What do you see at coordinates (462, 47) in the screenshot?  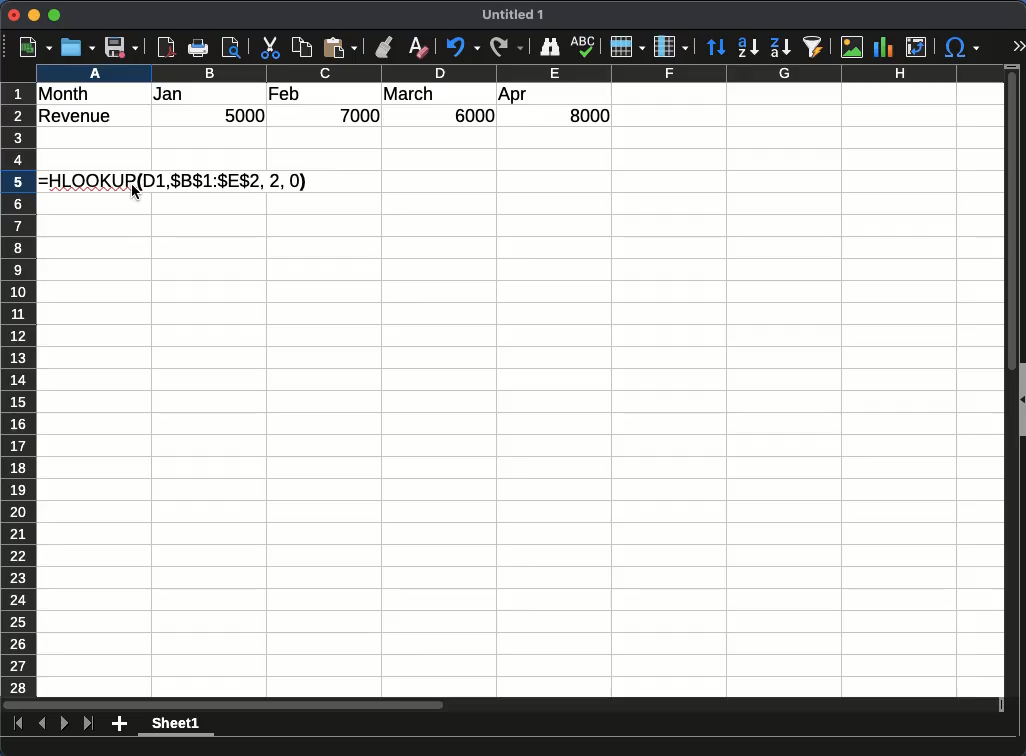 I see `undo` at bounding box center [462, 47].